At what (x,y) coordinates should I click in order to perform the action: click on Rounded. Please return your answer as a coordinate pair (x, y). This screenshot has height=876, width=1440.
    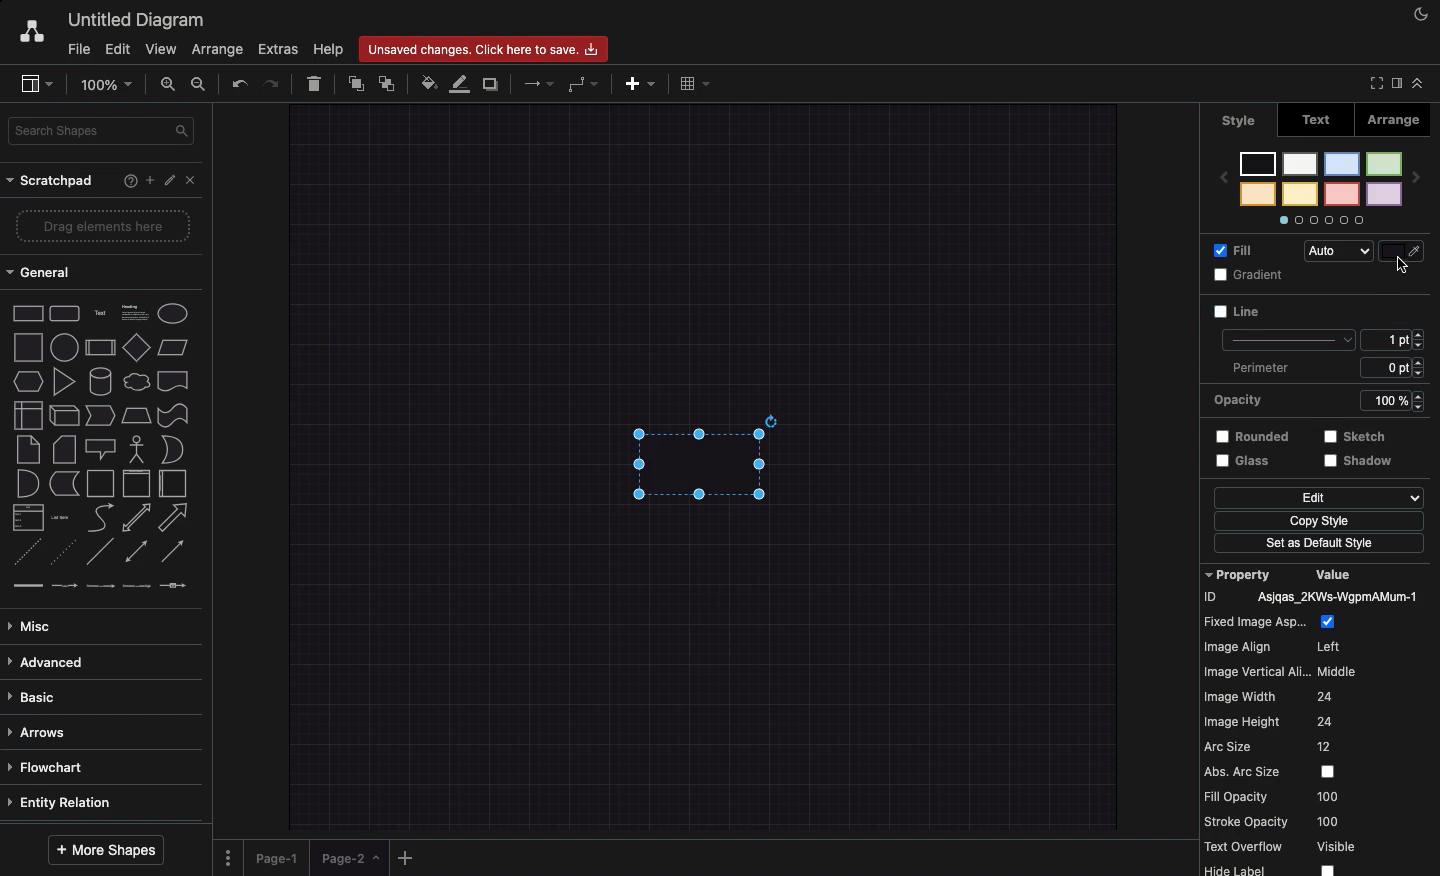
    Looking at the image, I should click on (1253, 434).